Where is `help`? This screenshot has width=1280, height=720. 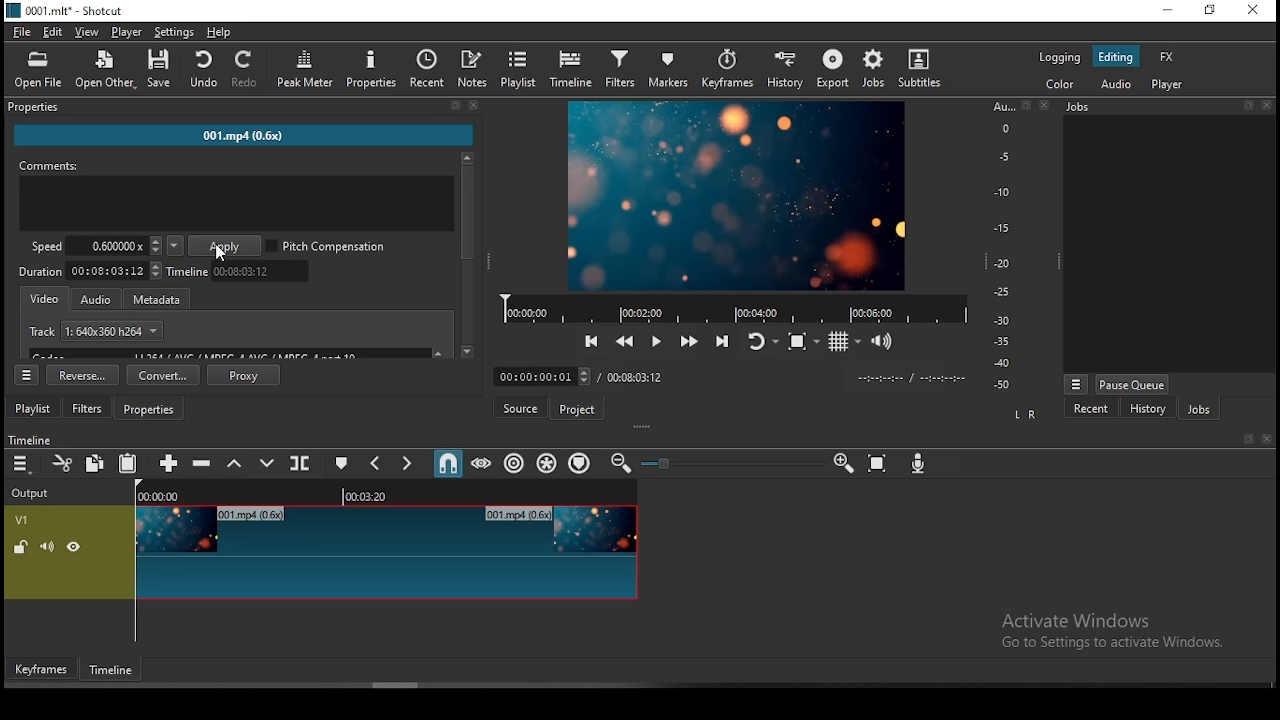 help is located at coordinates (220, 32).